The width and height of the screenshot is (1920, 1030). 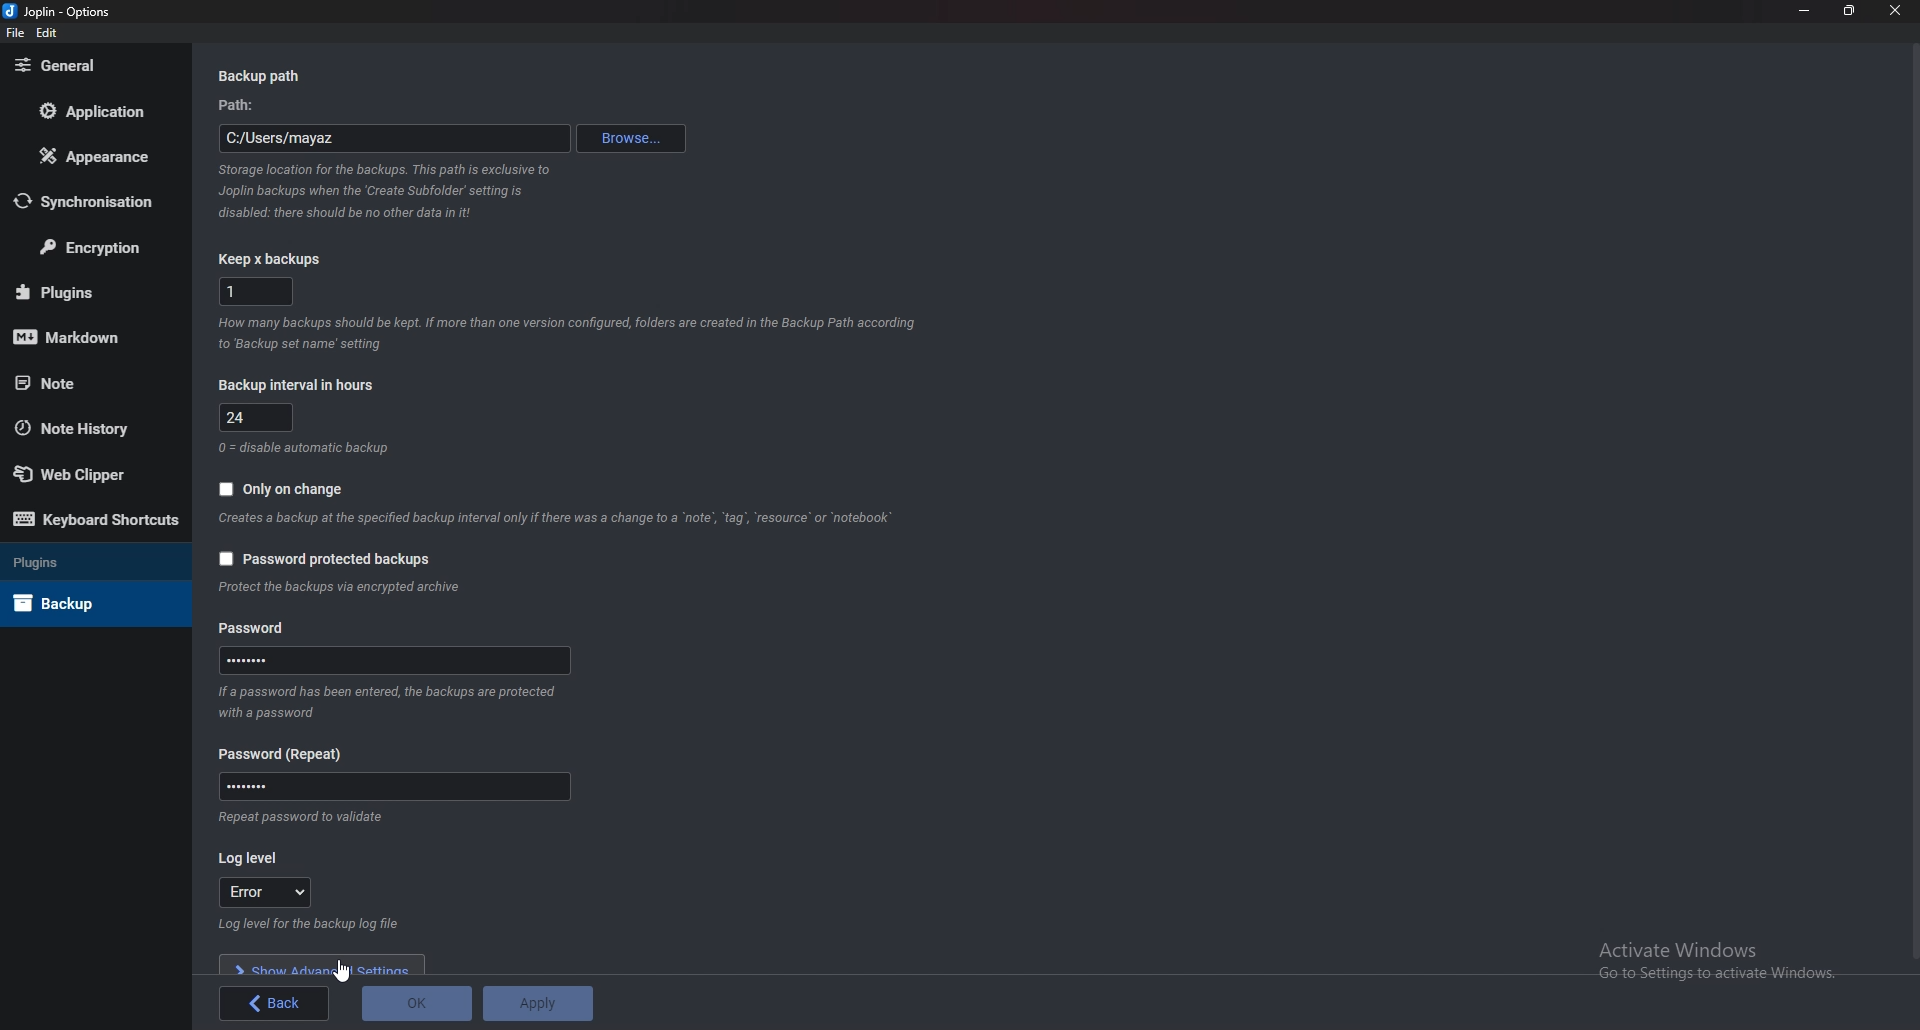 What do you see at coordinates (242, 105) in the screenshot?
I see `path` at bounding box center [242, 105].